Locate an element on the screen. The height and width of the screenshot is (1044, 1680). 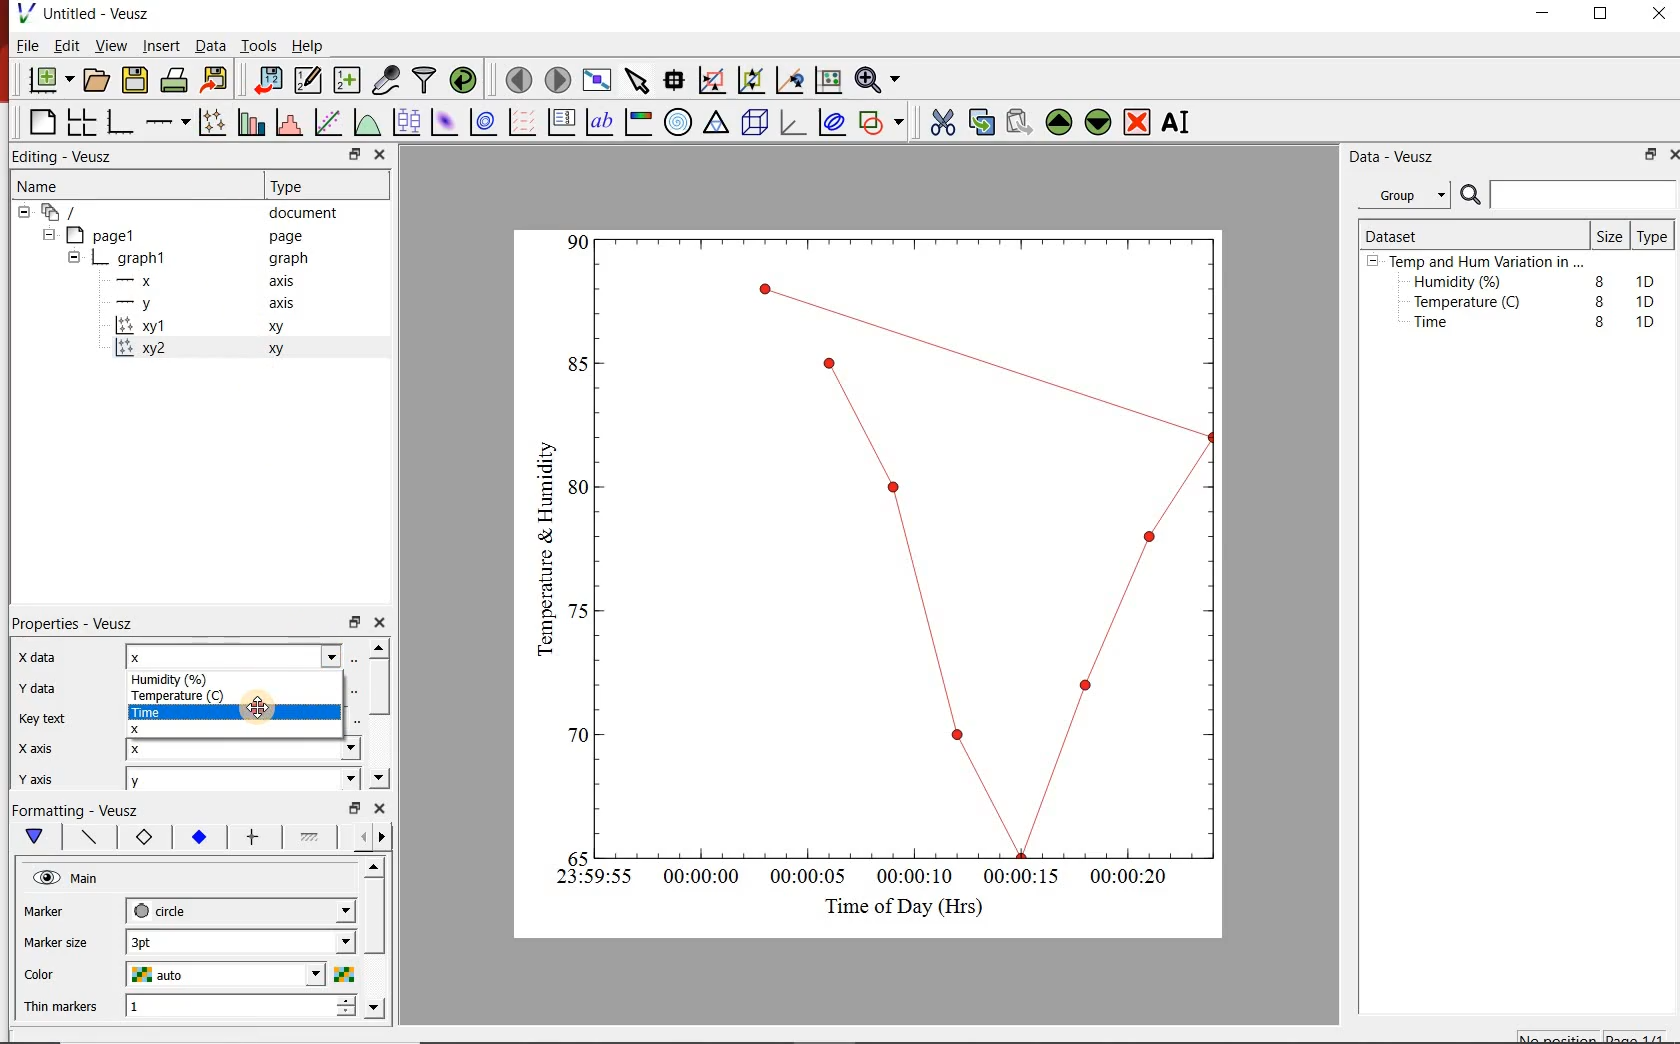
Time of Day (Hrs) is located at coordinates (896, 906).